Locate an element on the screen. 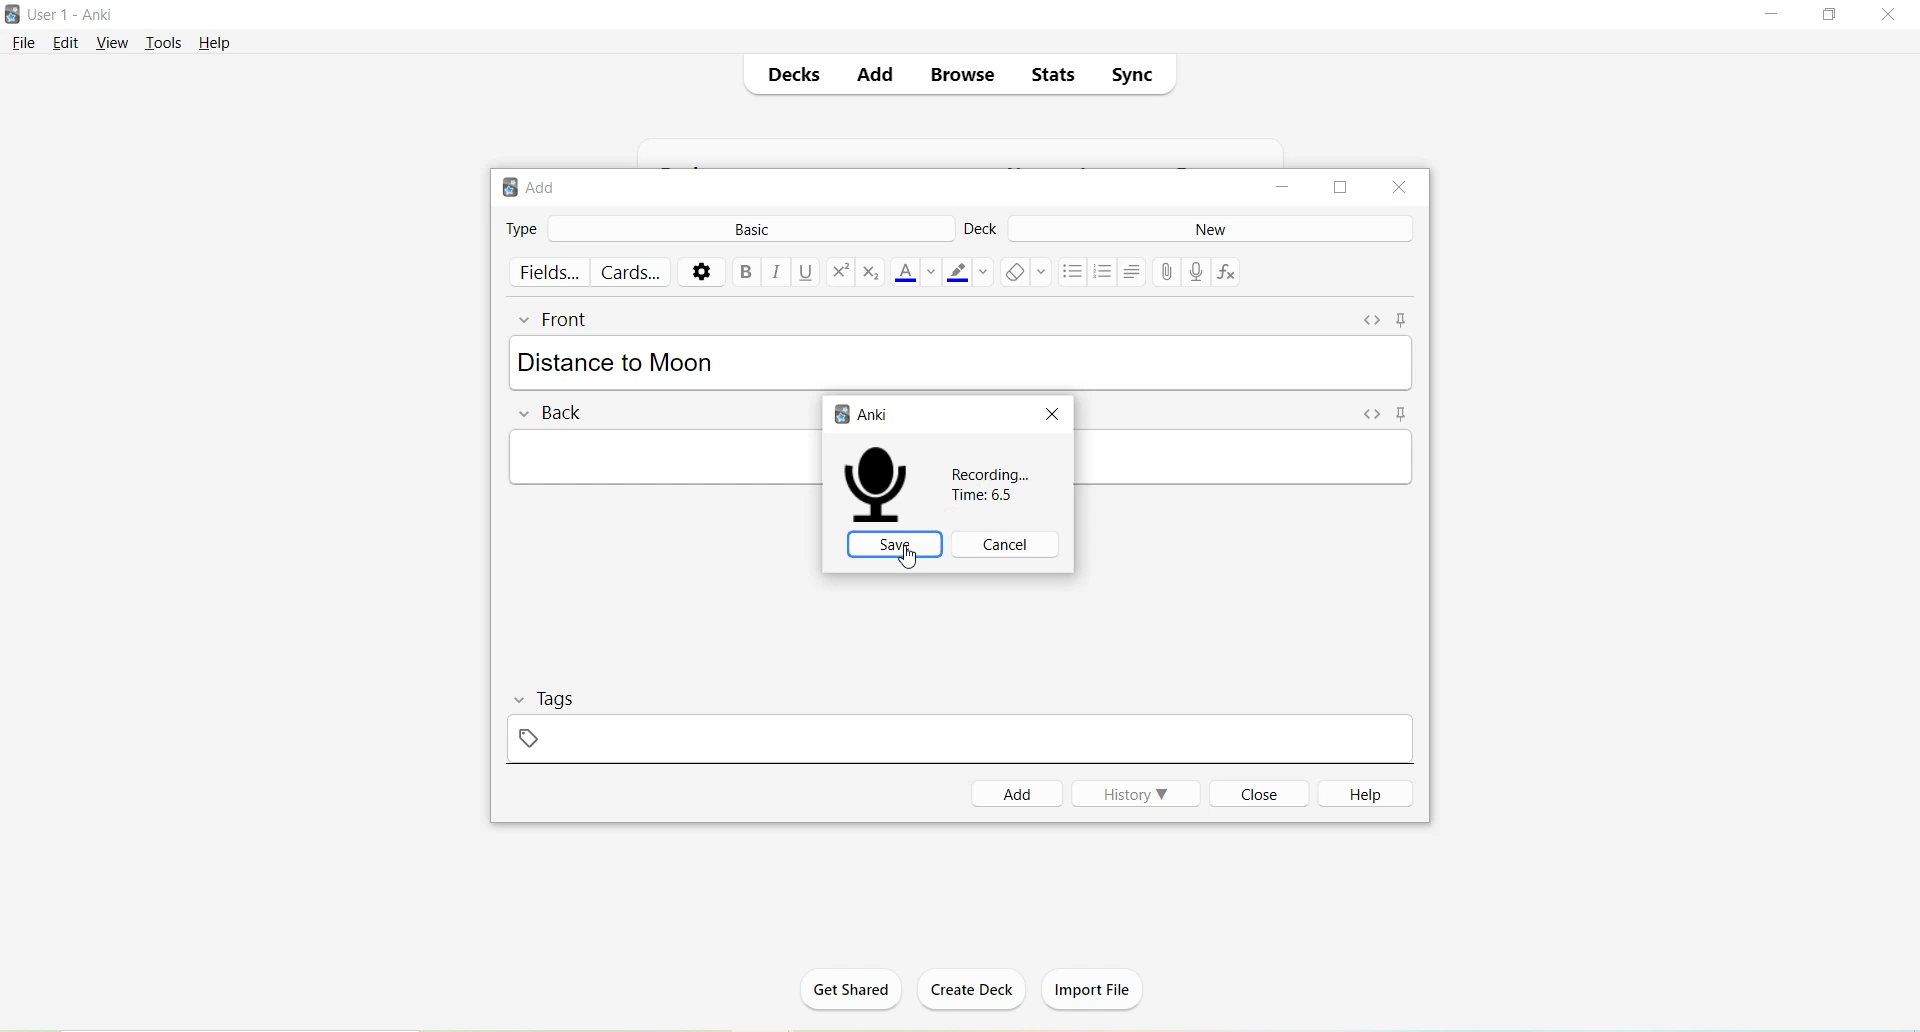 The image size is (1920, 1032). Remove formatting is located at coordinates (1025, 275).